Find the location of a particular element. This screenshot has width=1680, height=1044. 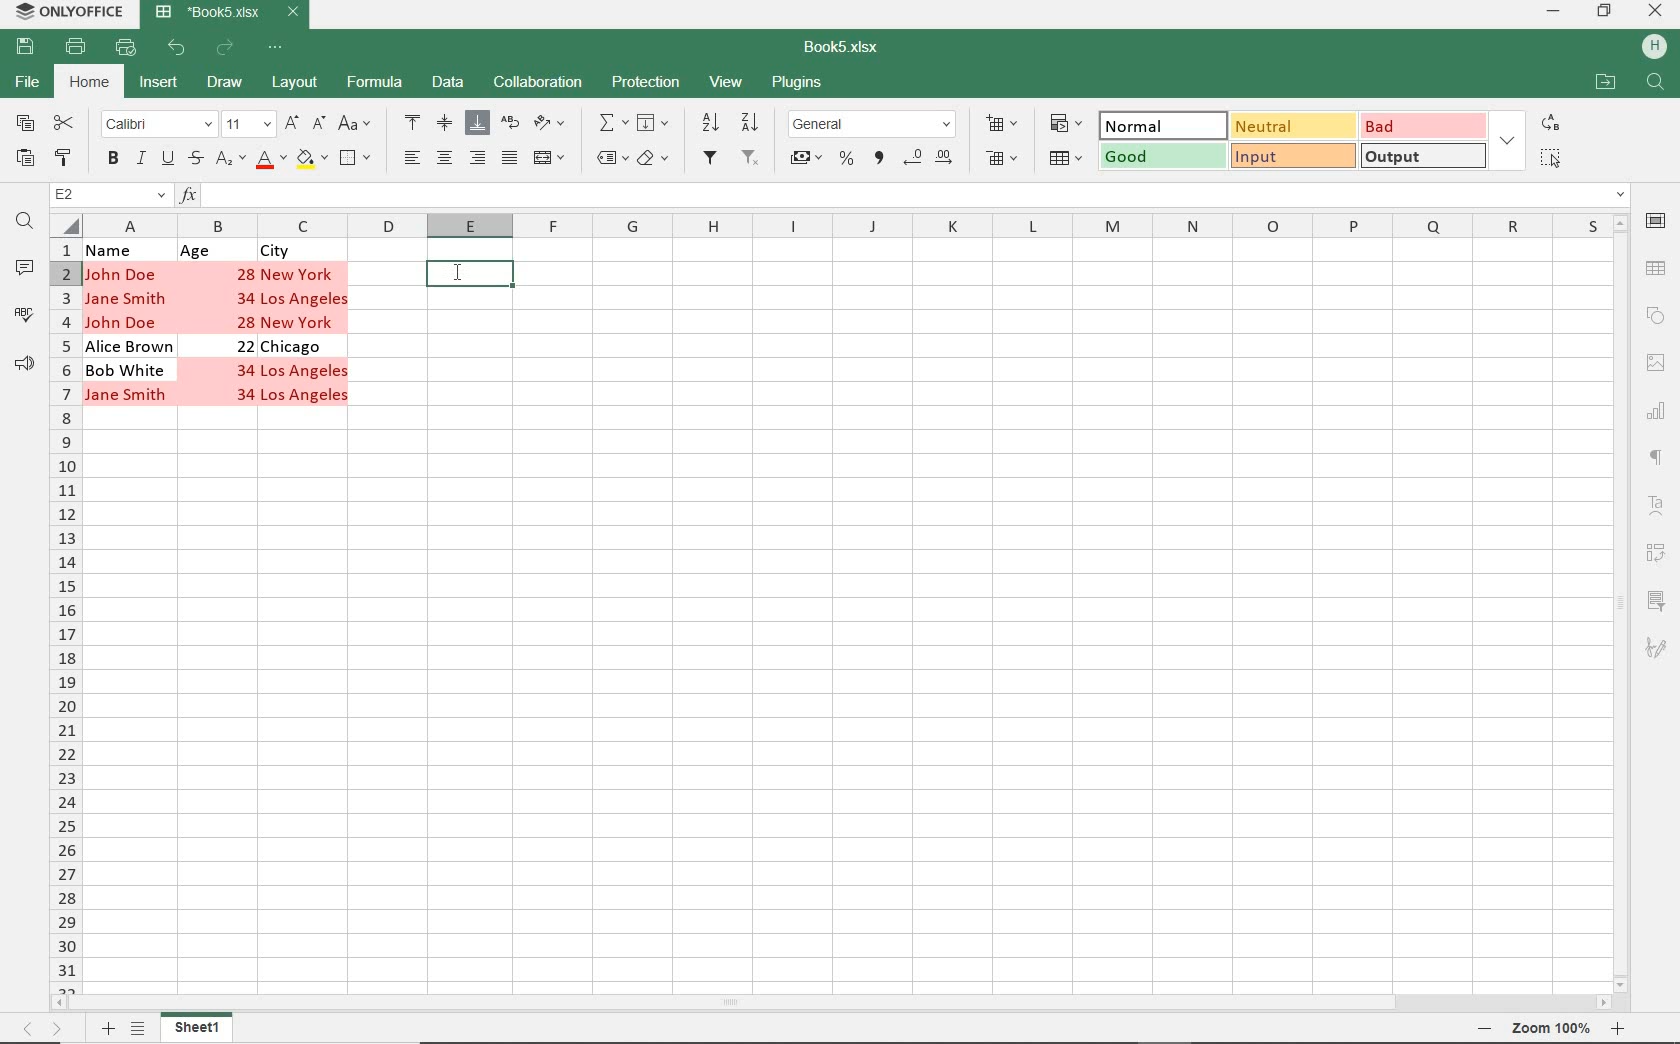

COPY is located at coordinates (23, 125).